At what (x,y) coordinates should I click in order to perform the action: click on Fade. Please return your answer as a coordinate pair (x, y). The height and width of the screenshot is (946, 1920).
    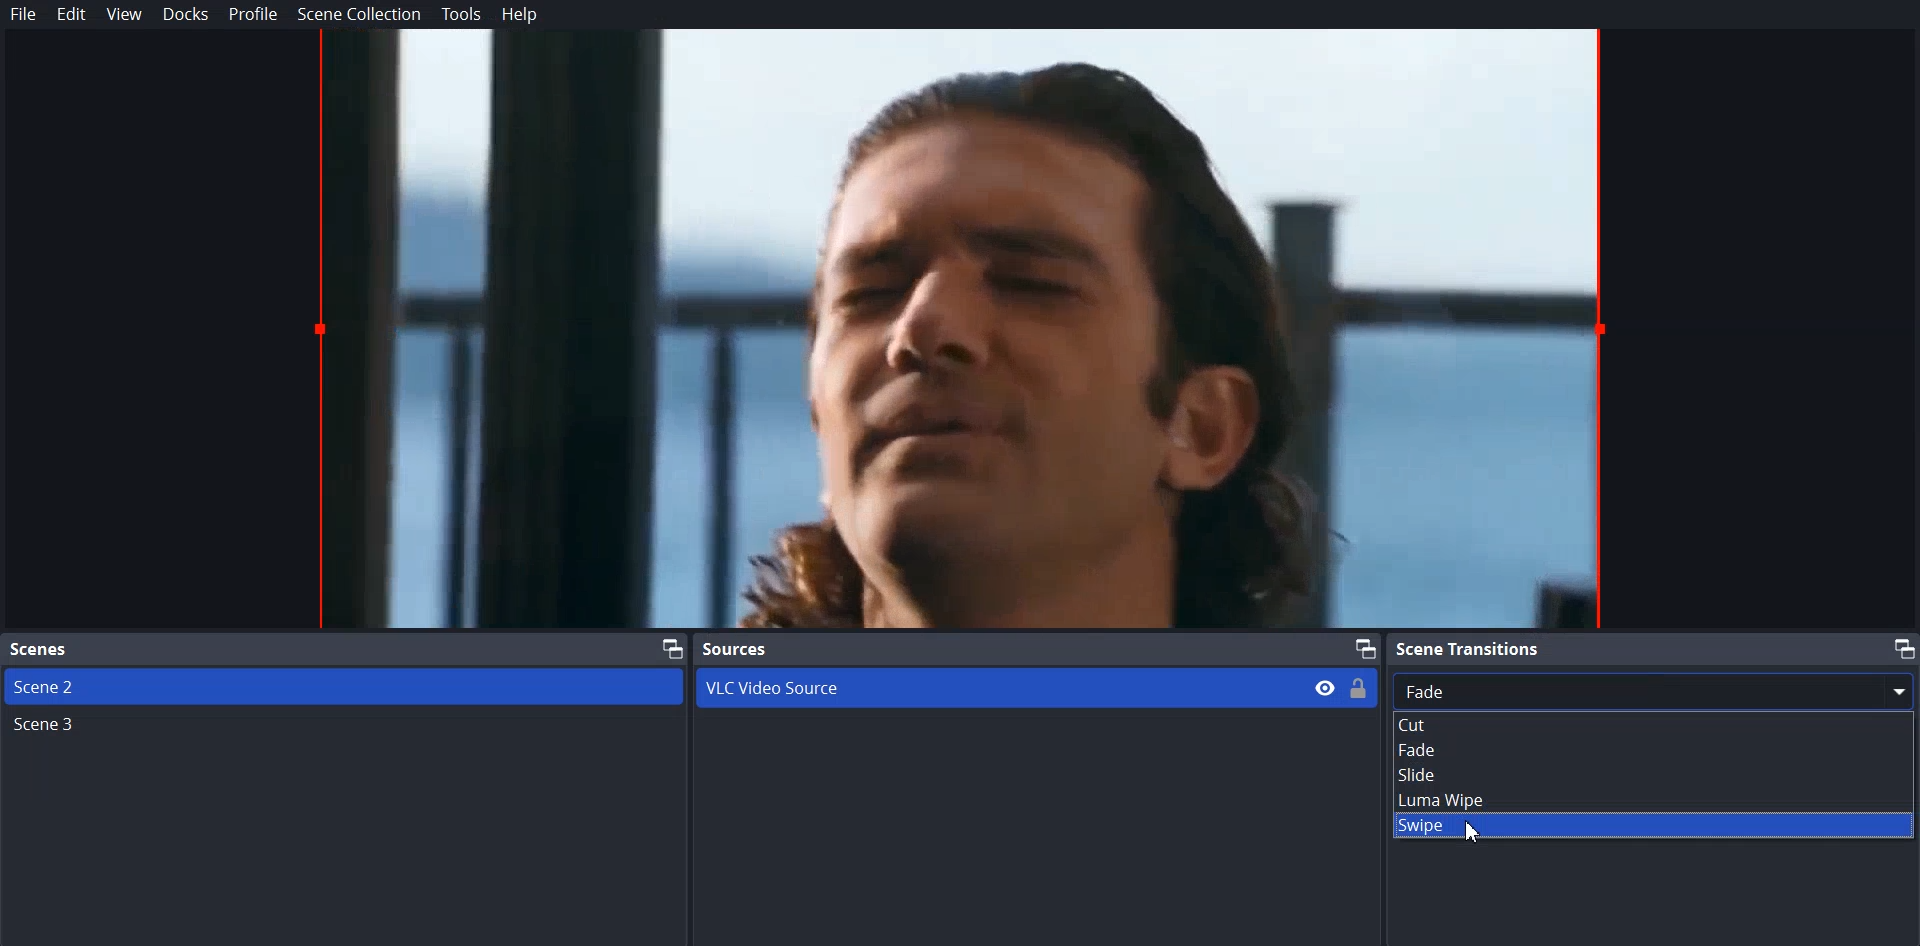
    Looking at the image, I should click on (1652, 750).